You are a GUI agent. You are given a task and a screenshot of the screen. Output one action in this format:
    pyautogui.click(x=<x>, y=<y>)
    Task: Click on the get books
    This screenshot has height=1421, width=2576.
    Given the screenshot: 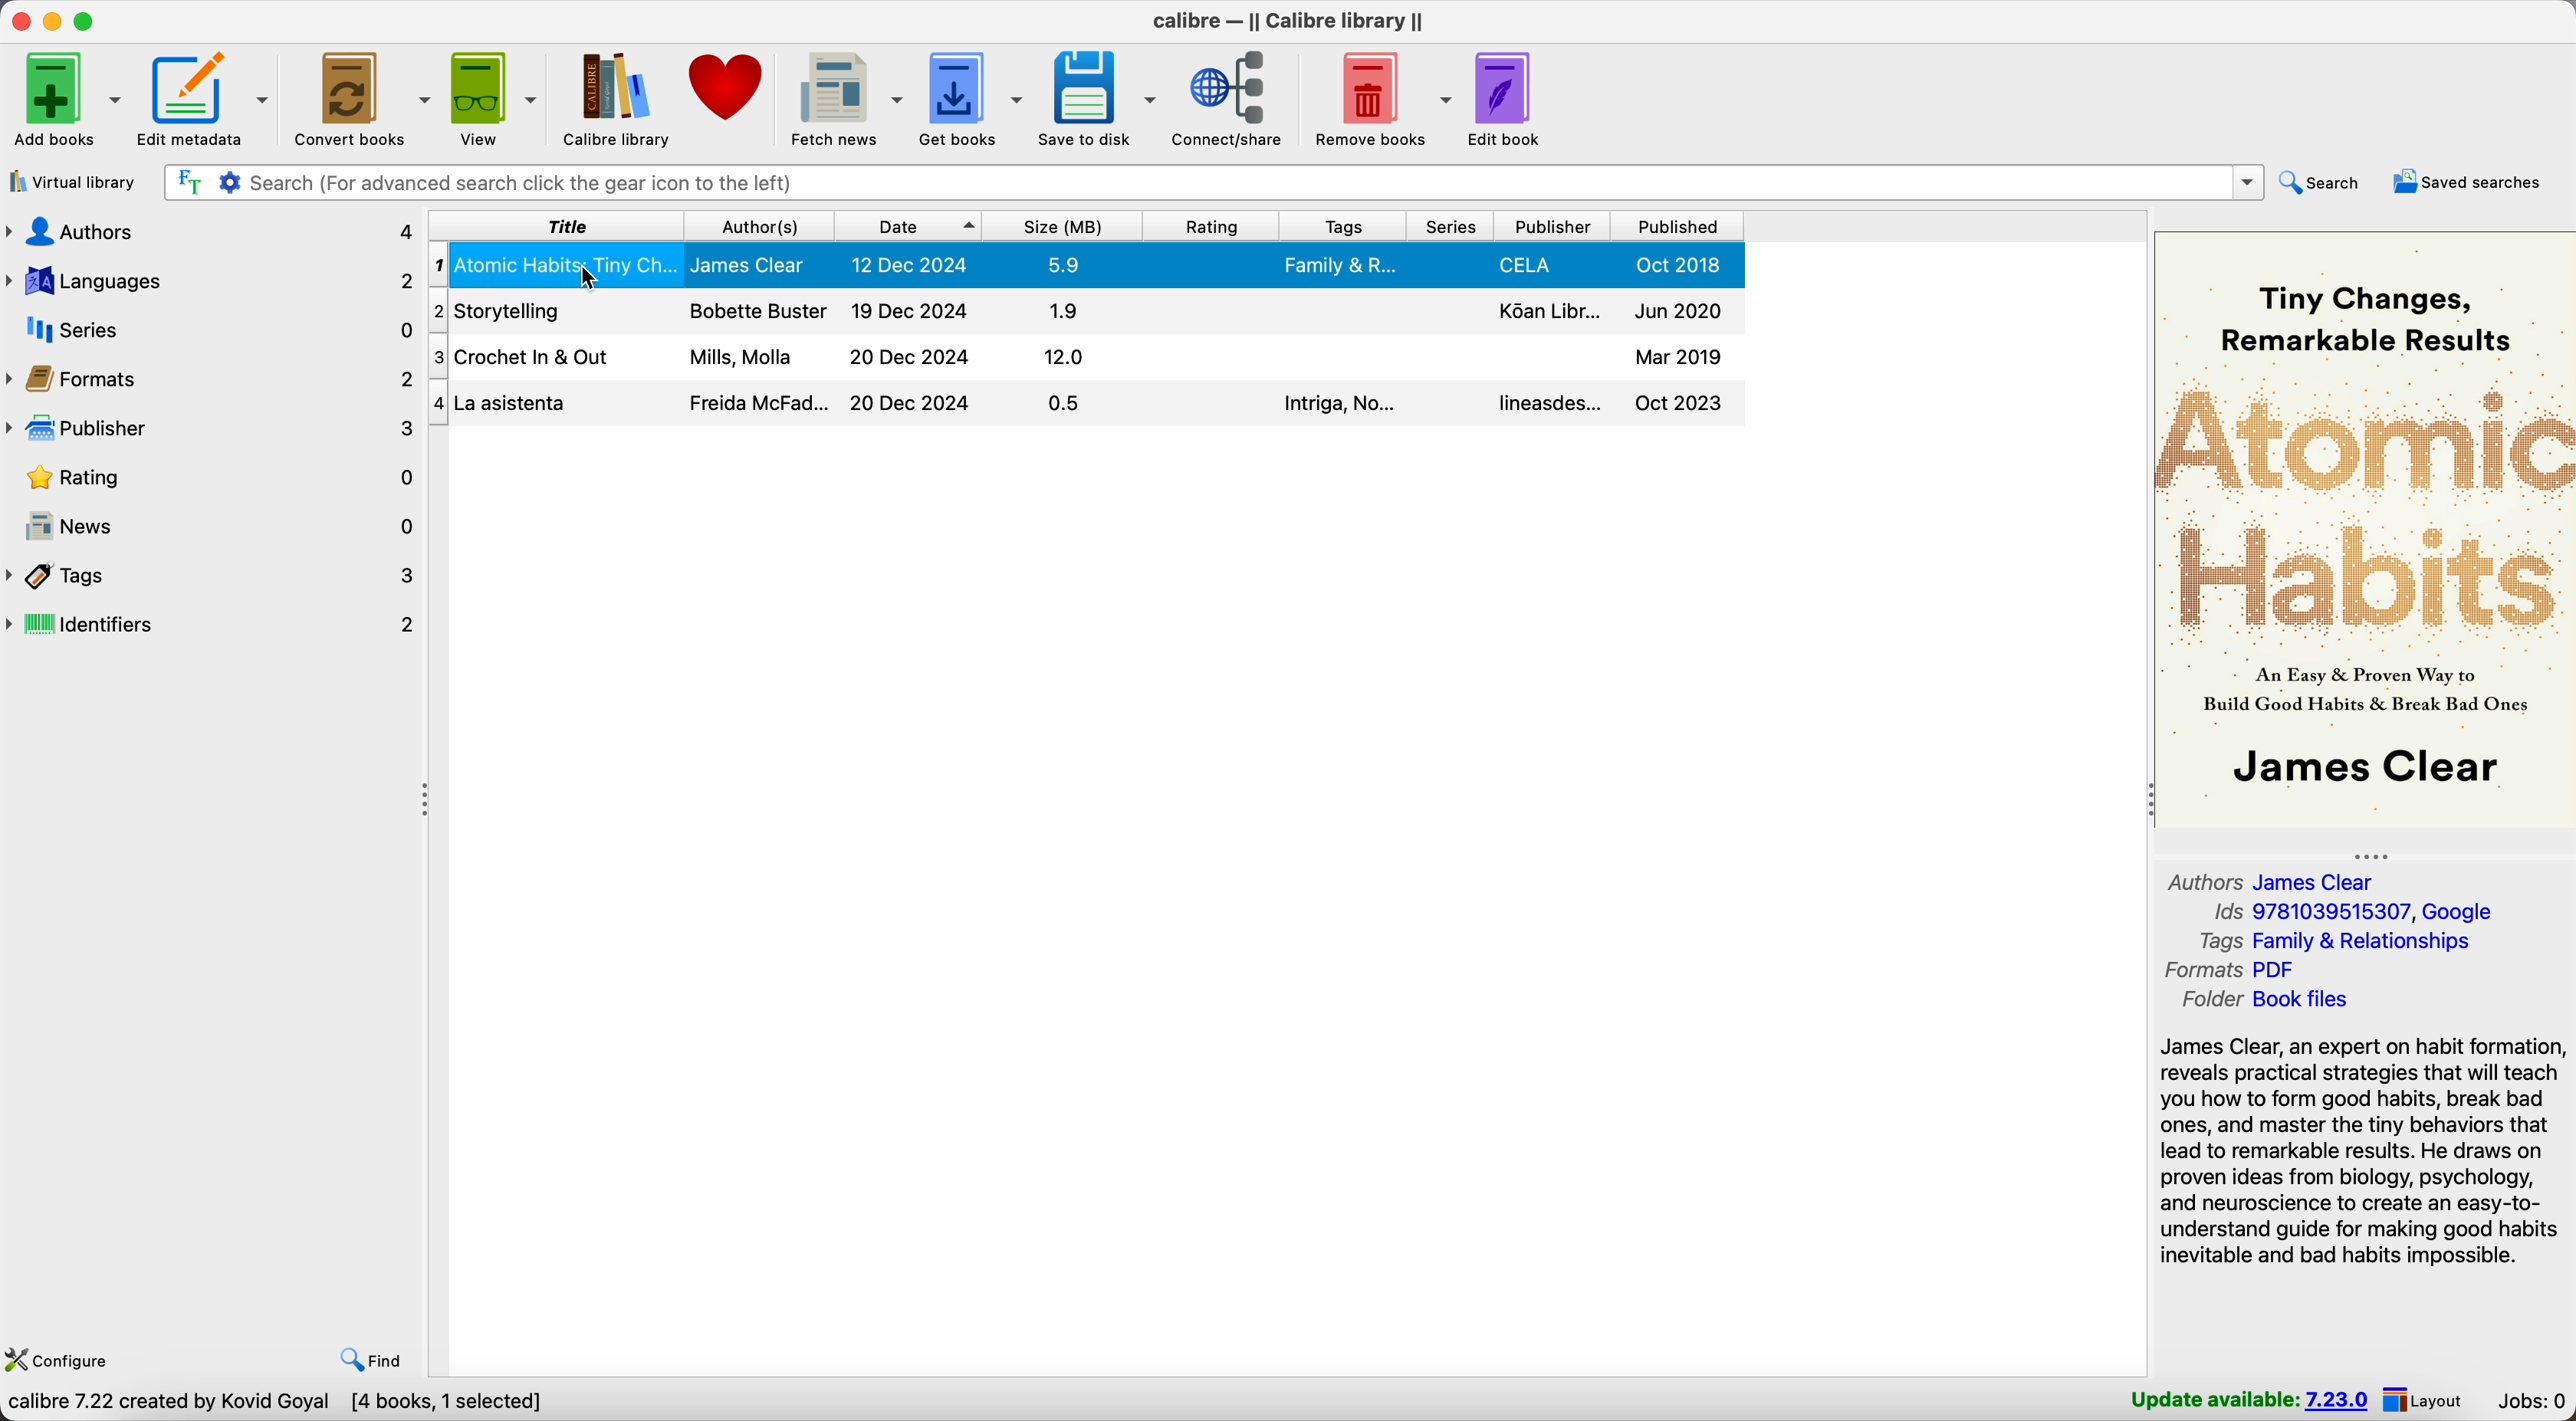 What is the action you would take?
    pyautogui.click(x=971, y=98)
    